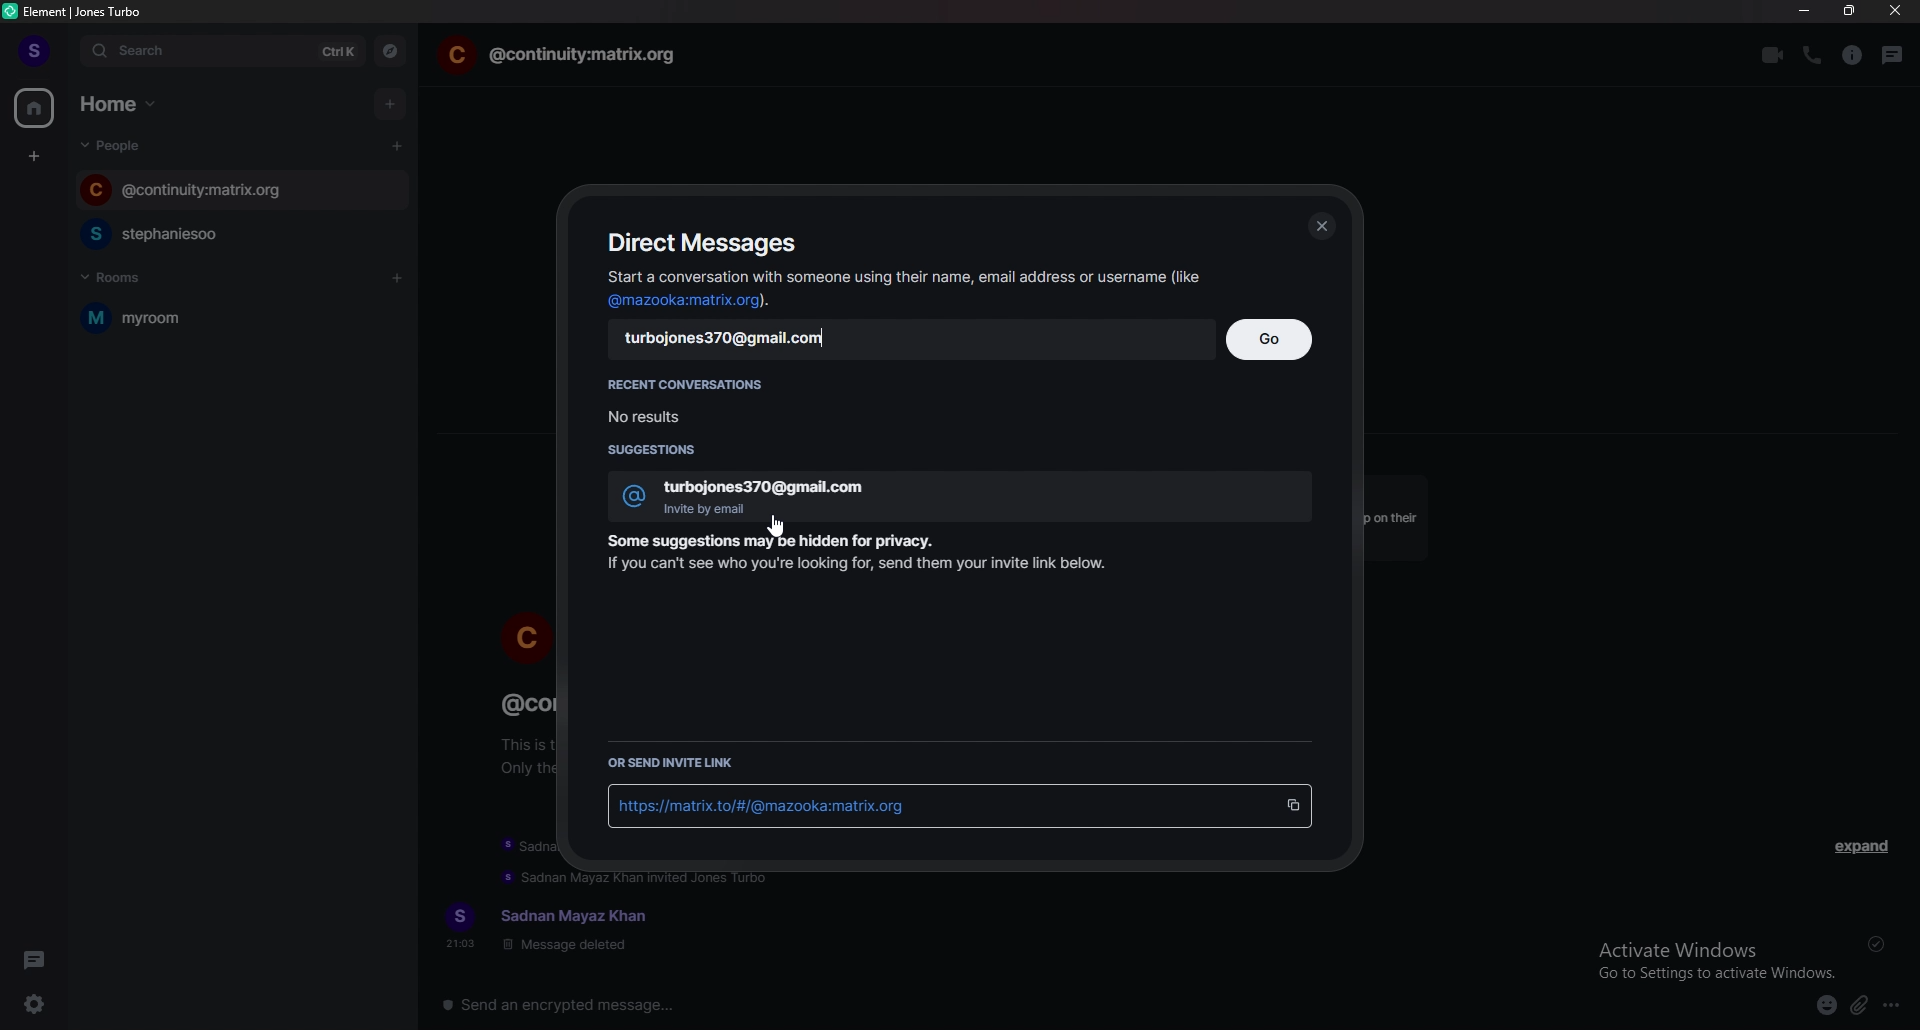 Image resolution: width=1920 pixels, height=1030 pixels. What do you see at coordinates (1771, 55) in the screenshot?
I see `video call` at bounding box center [1771, 55].